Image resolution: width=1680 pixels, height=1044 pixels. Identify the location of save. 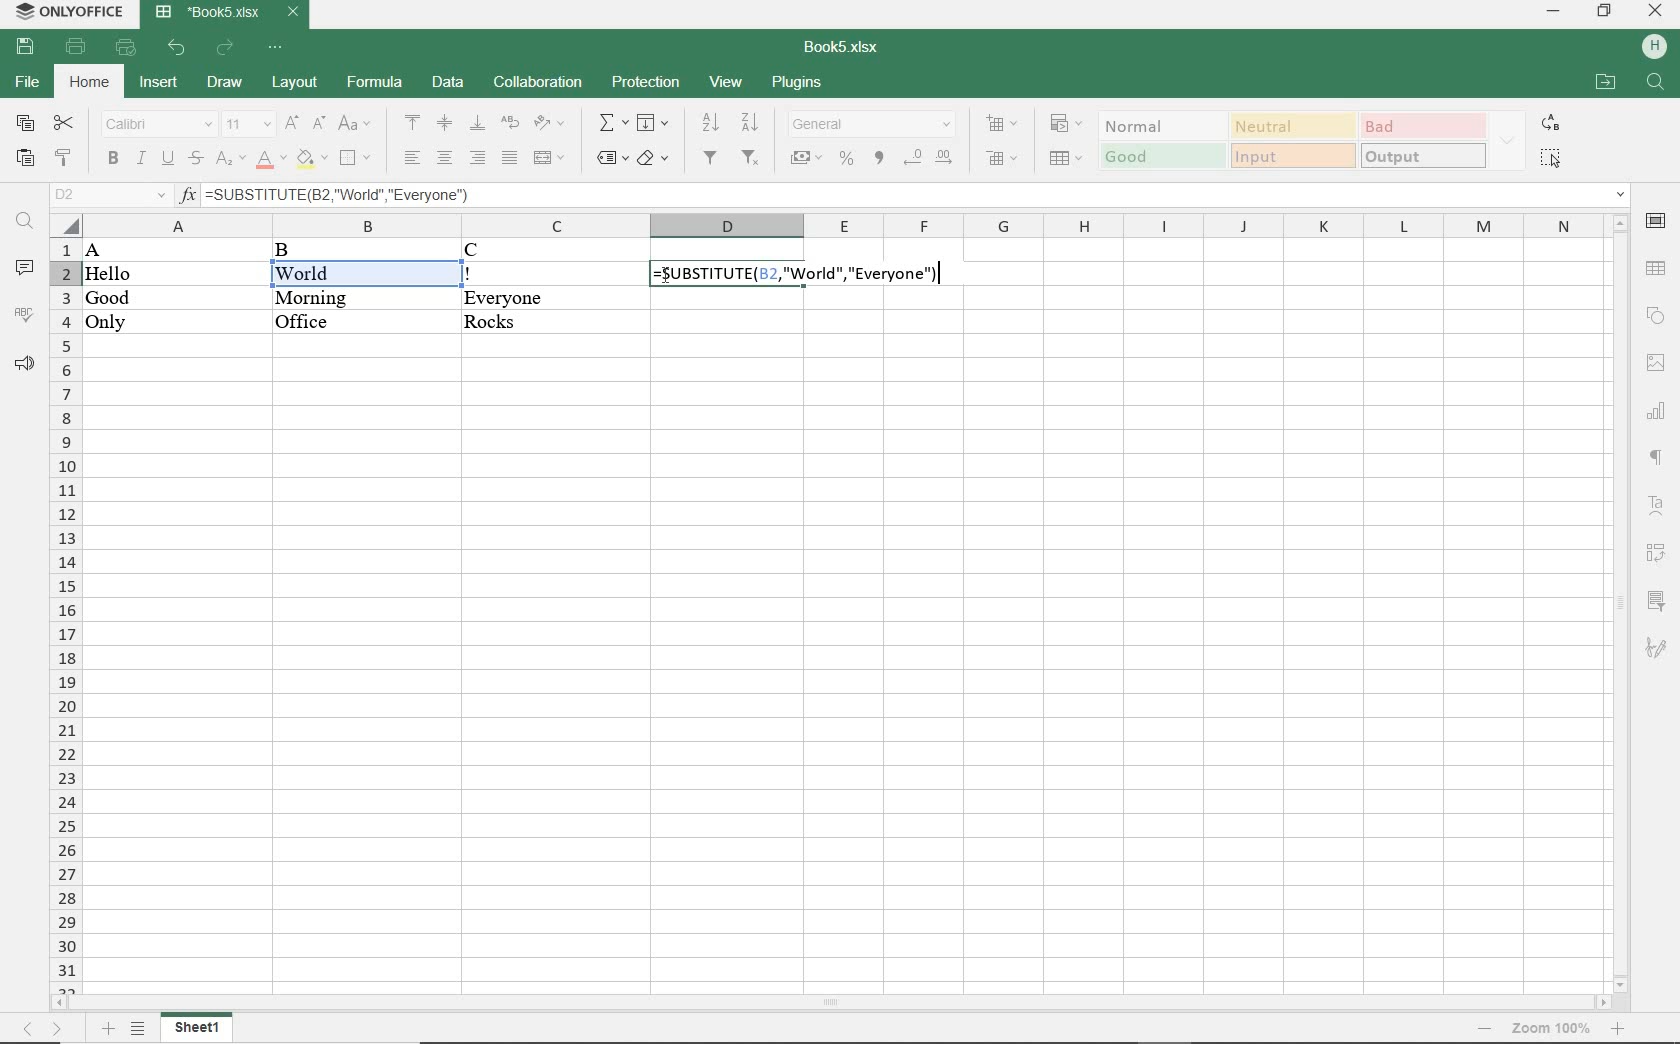
(28, 47).